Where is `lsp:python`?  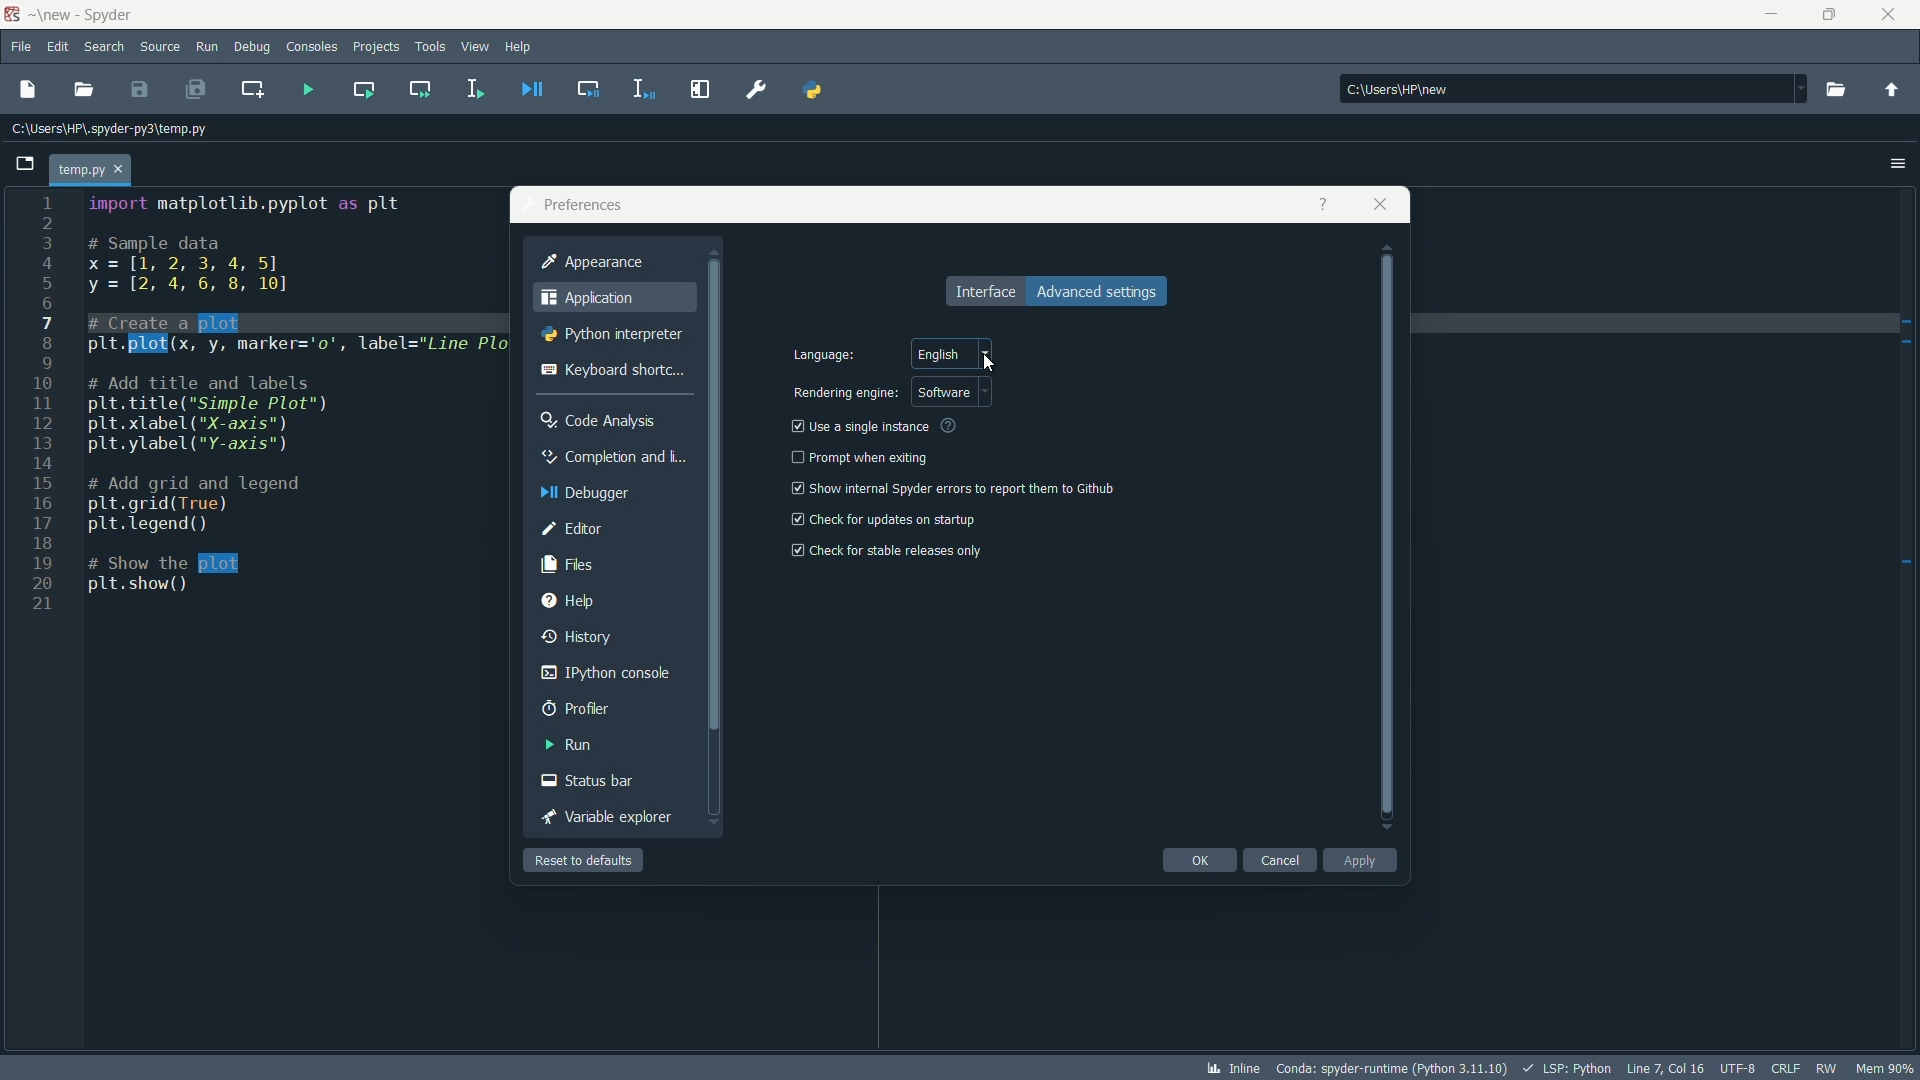 lsp:python is located at coordinates (1564, 1068).